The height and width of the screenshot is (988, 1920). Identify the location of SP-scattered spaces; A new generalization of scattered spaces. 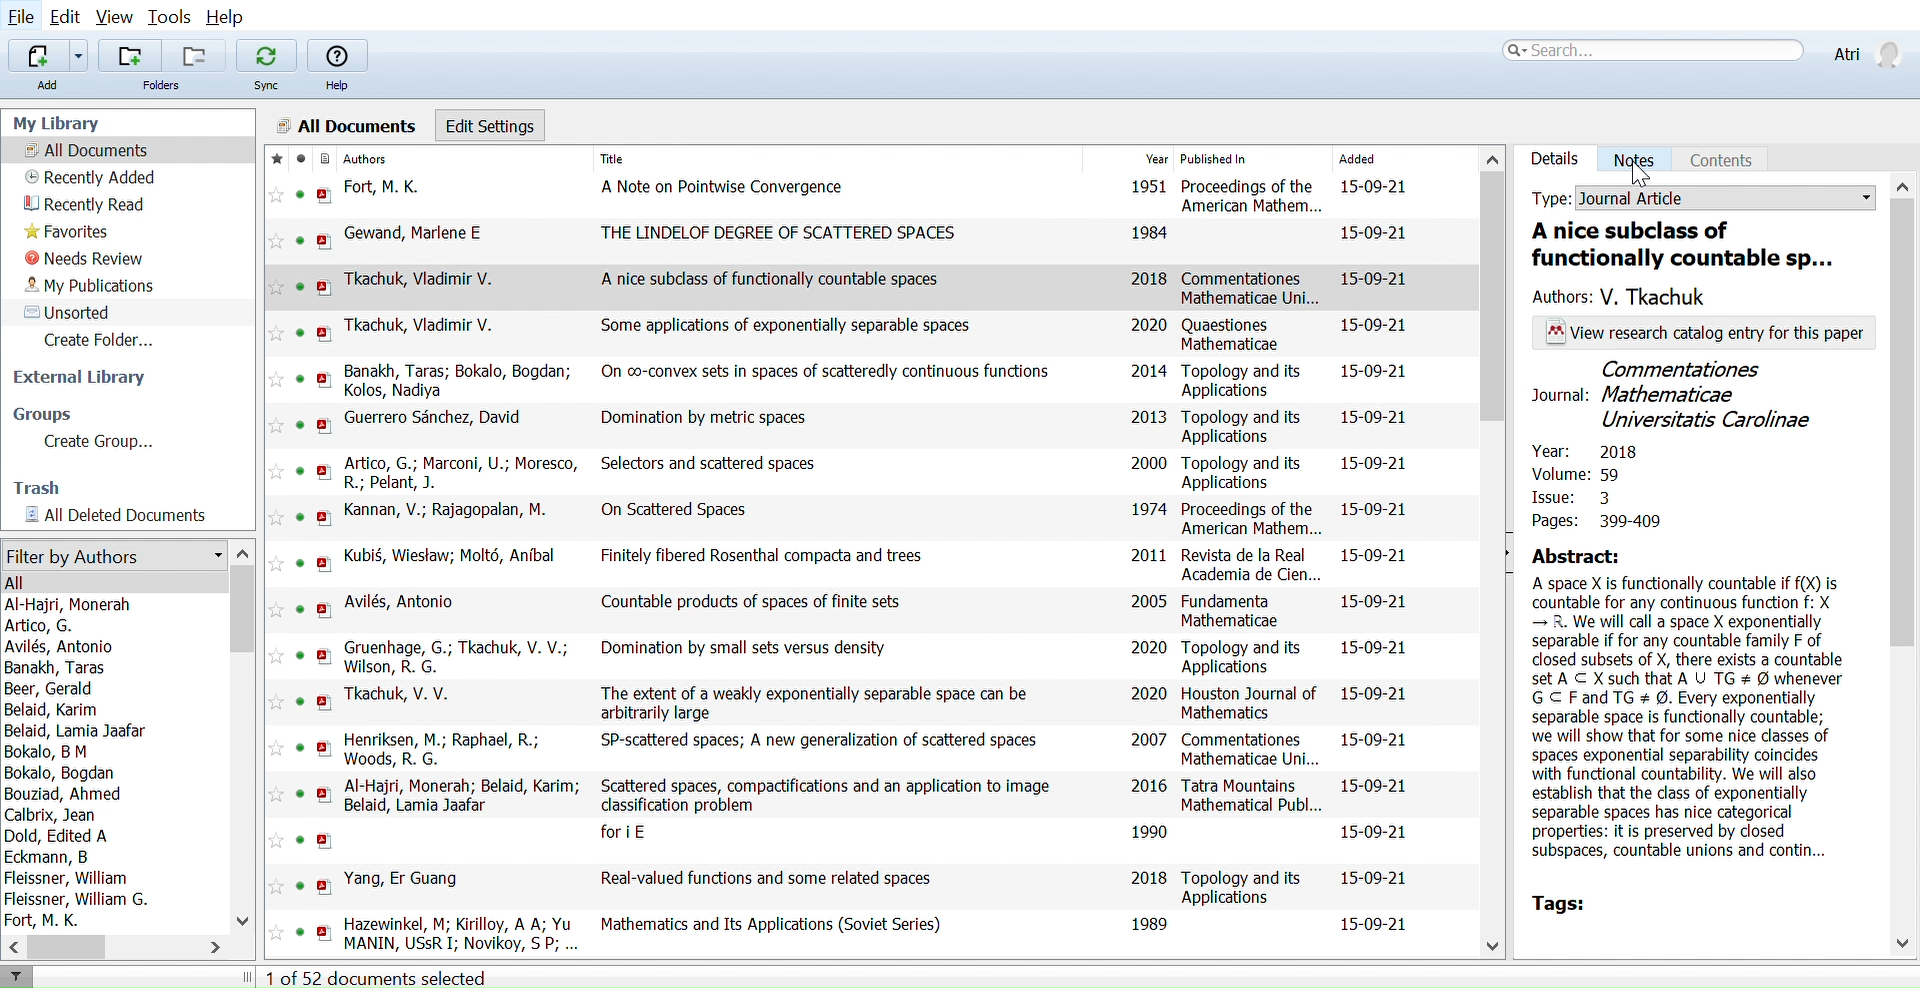
(822, 742).